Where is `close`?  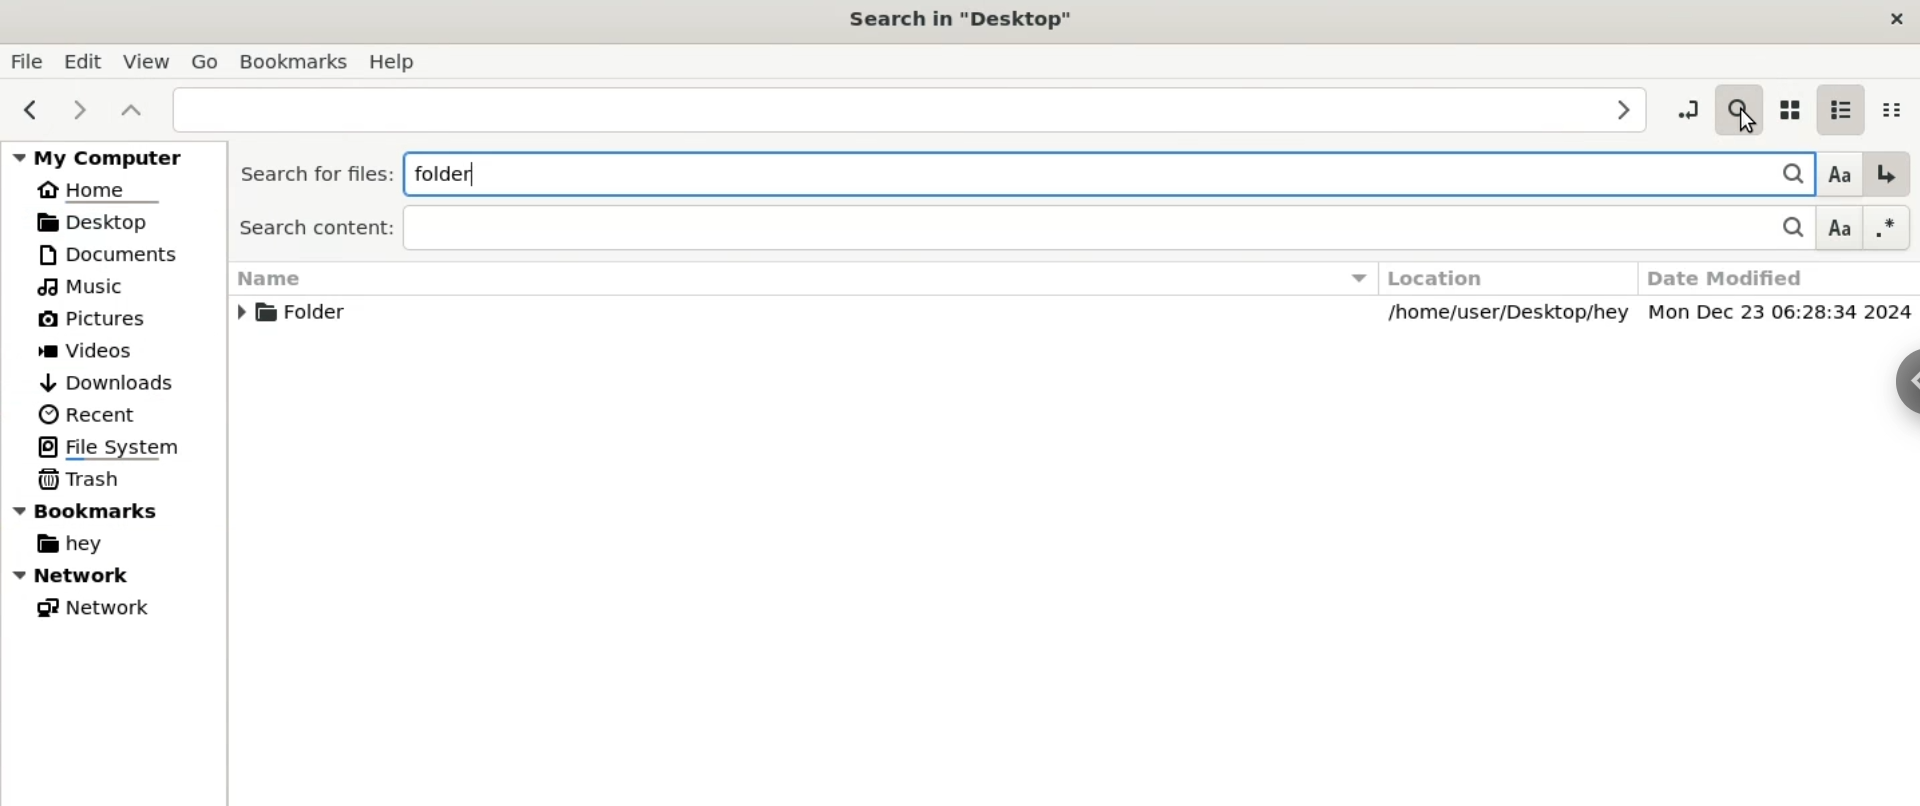
close is located at coordinates (1894, 21).